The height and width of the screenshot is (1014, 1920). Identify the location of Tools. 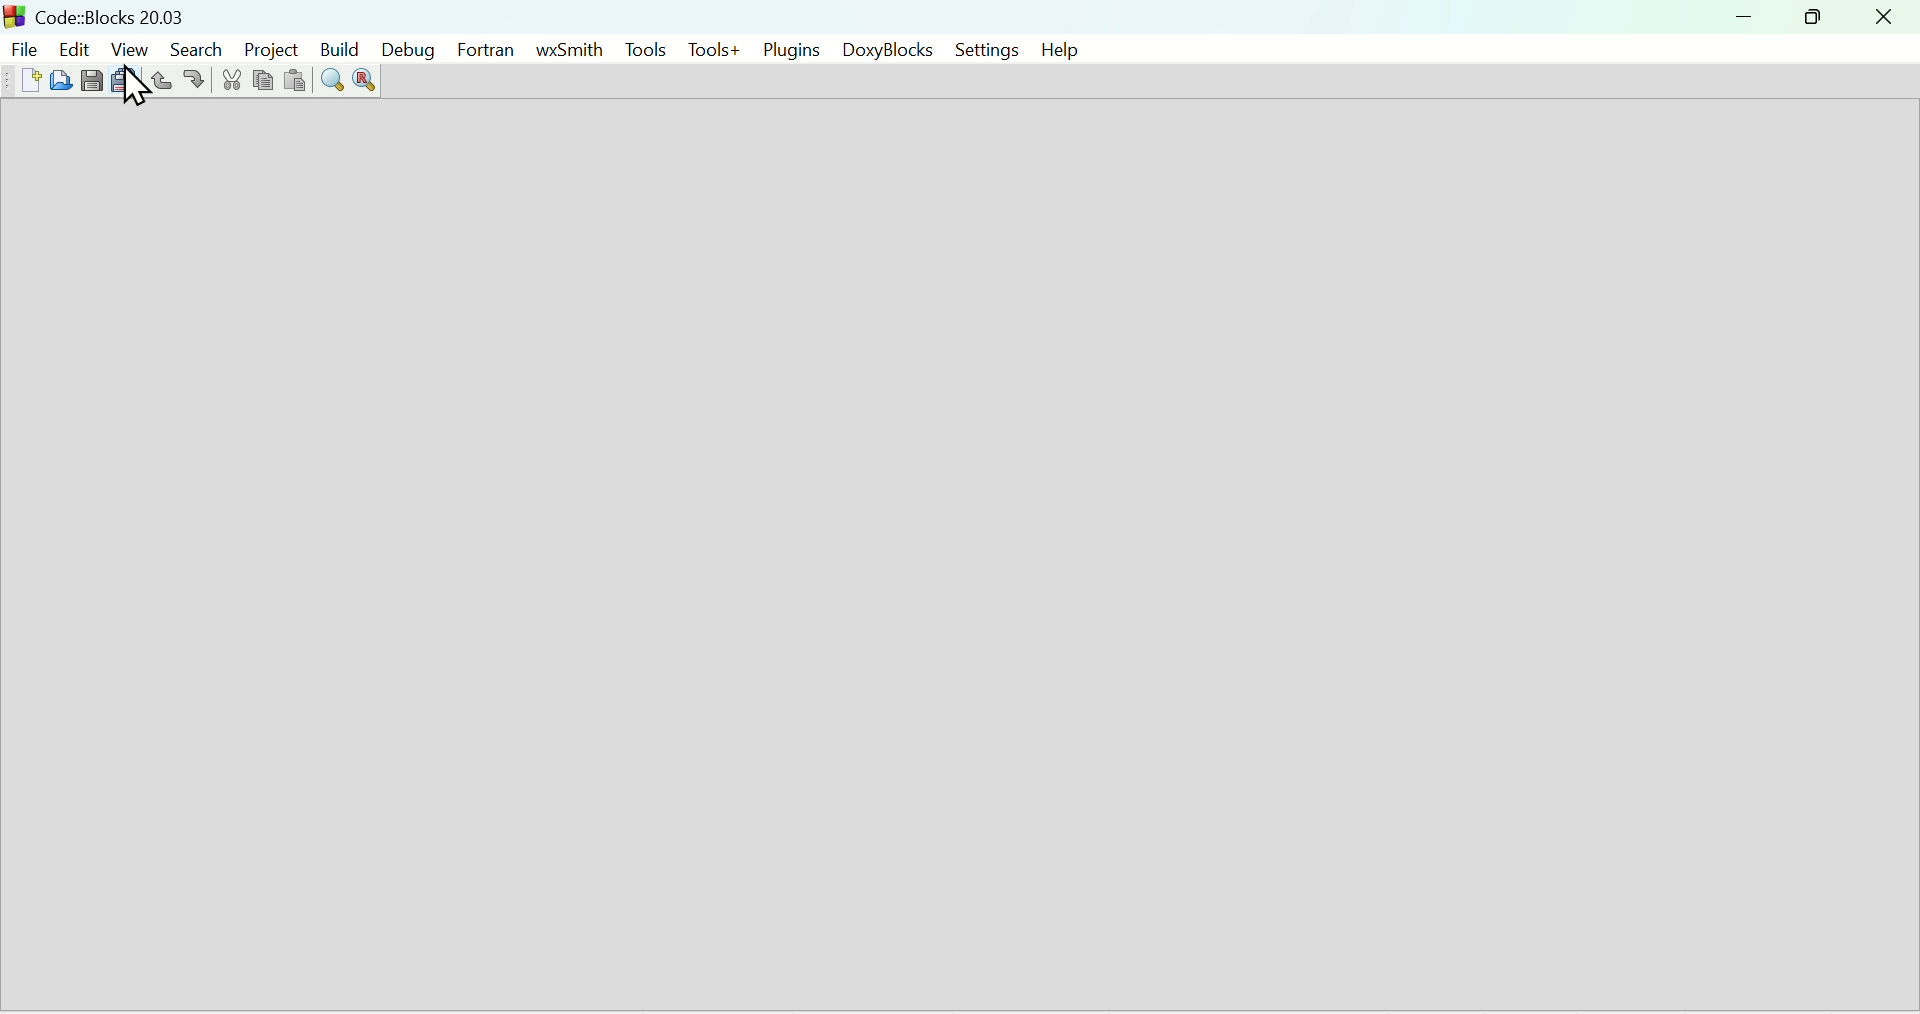
(641, 48).